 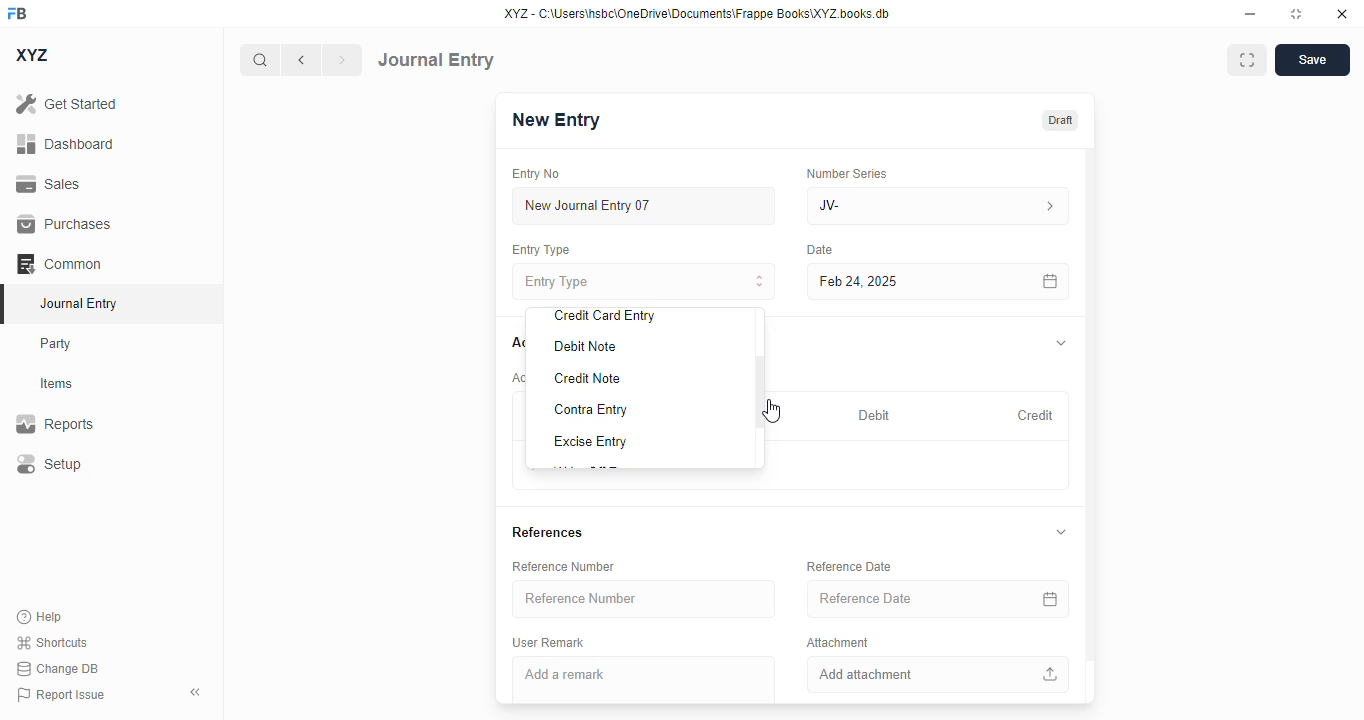 I want to click on report issue, so click(x=61, y=694).